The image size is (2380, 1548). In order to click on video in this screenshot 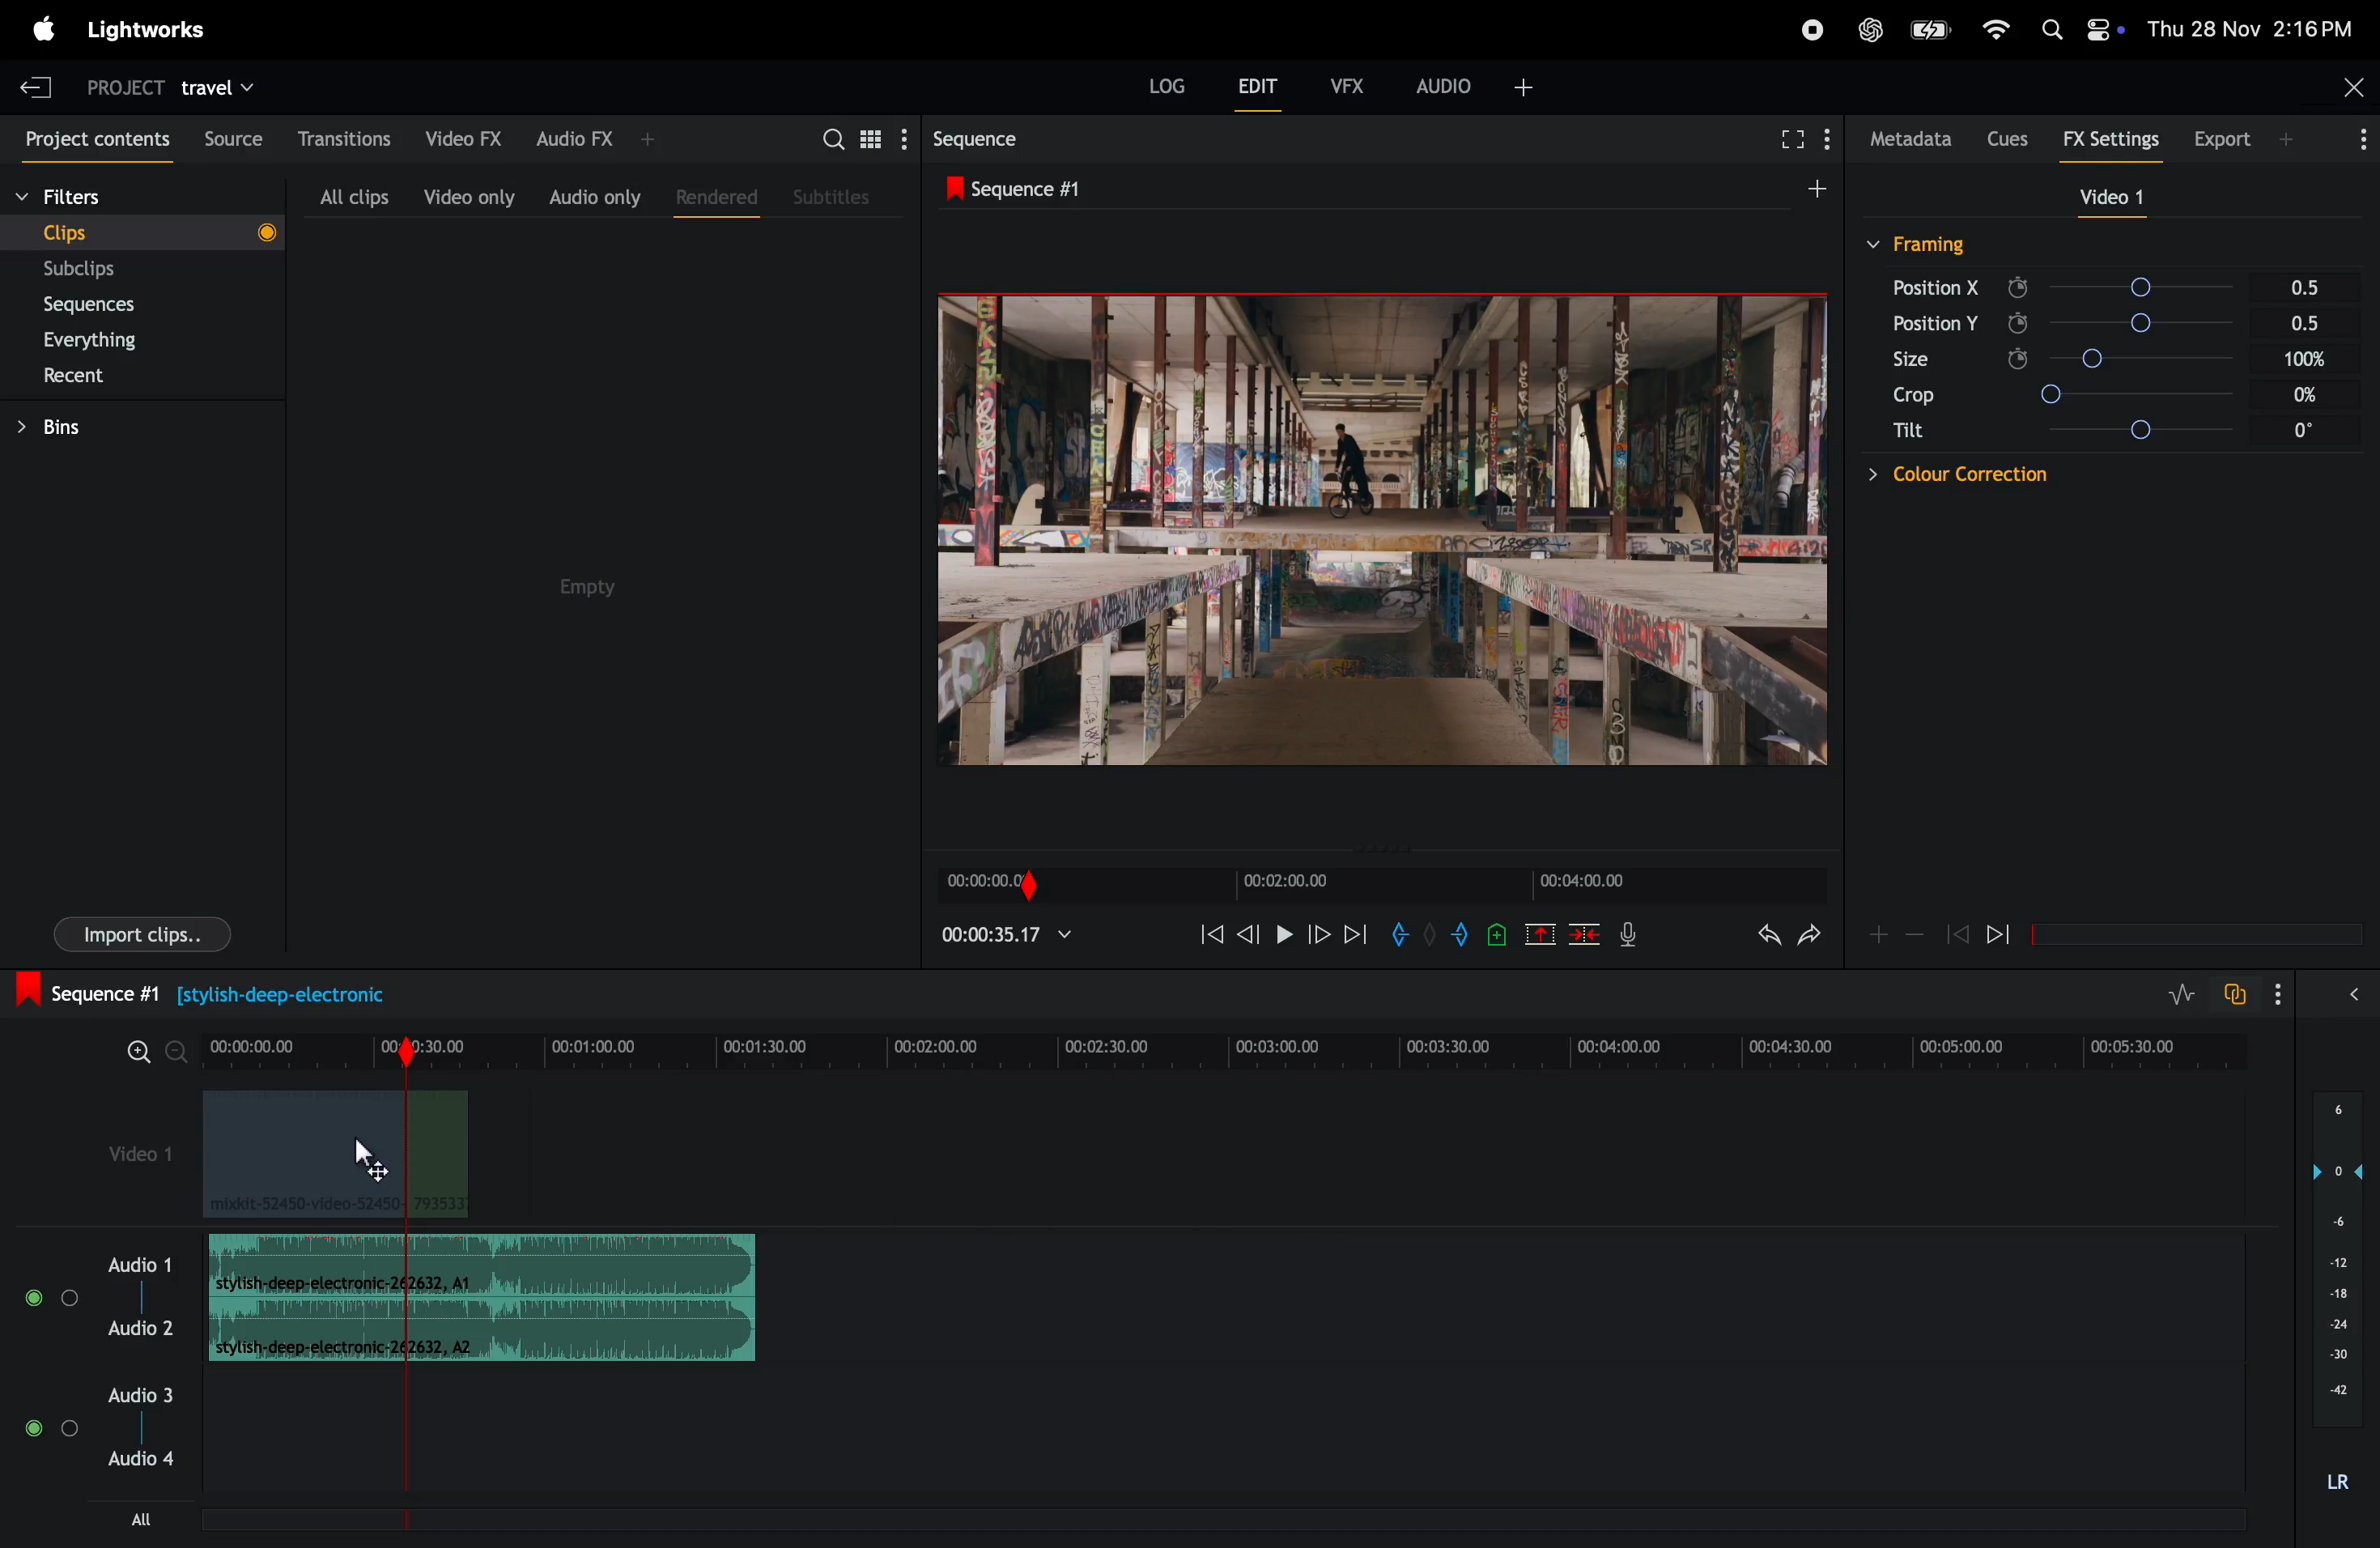, I will do `click(2102, 198)`.